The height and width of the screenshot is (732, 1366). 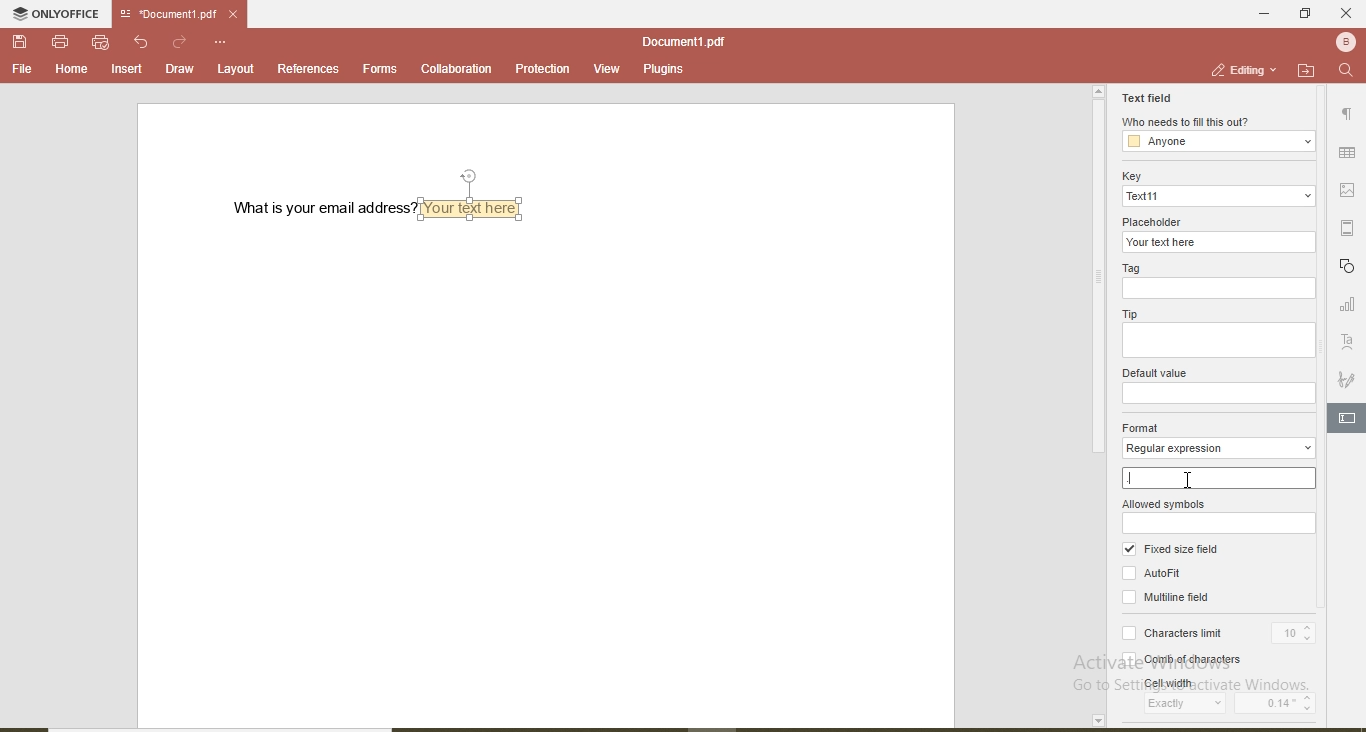 What do you see at coordinates (59, 16) in the screenshot?
I see `onlyoffice` at bounding box center [59, 16].